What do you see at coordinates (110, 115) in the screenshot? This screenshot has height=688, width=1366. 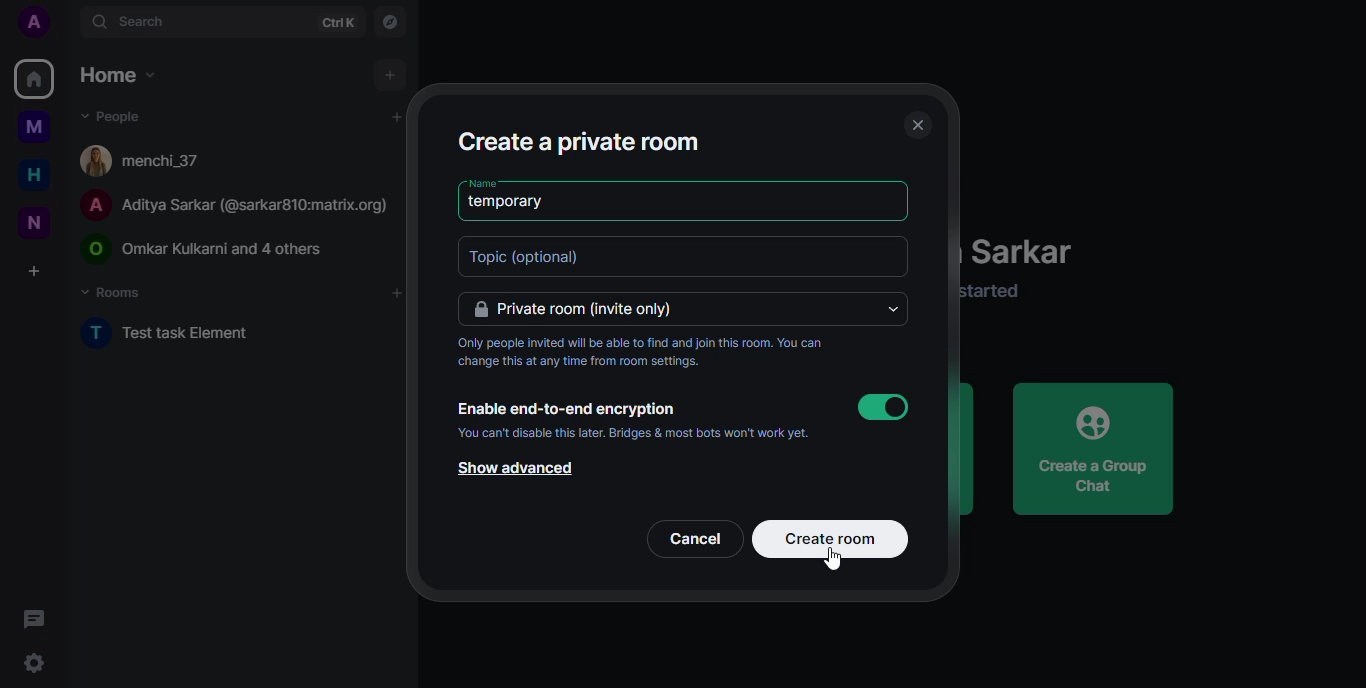 I see `people` at bounding box center [110, 115].